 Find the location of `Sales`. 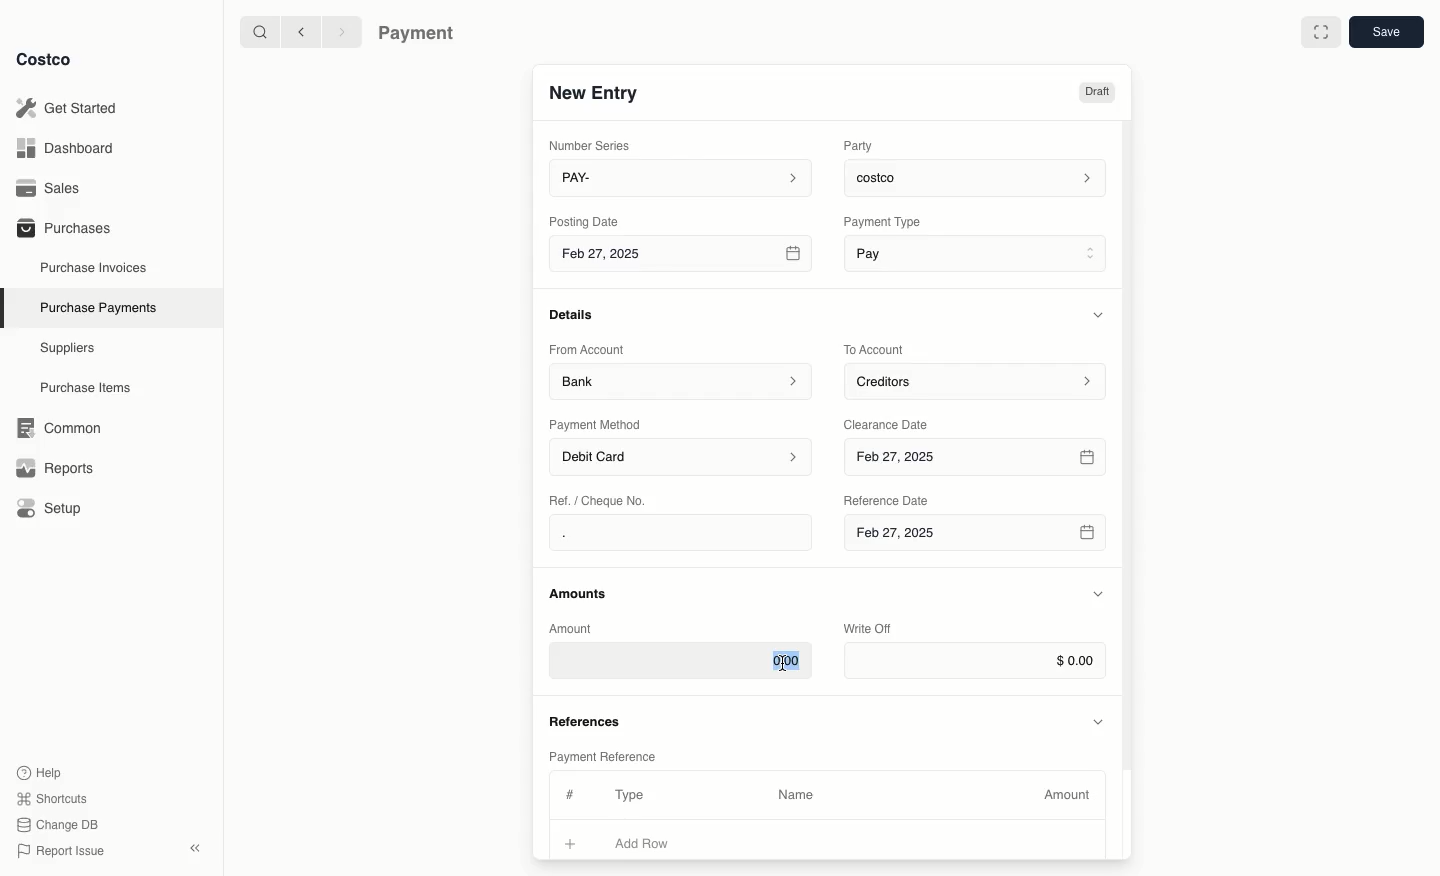

Sales is located at coordinates (55, 188).